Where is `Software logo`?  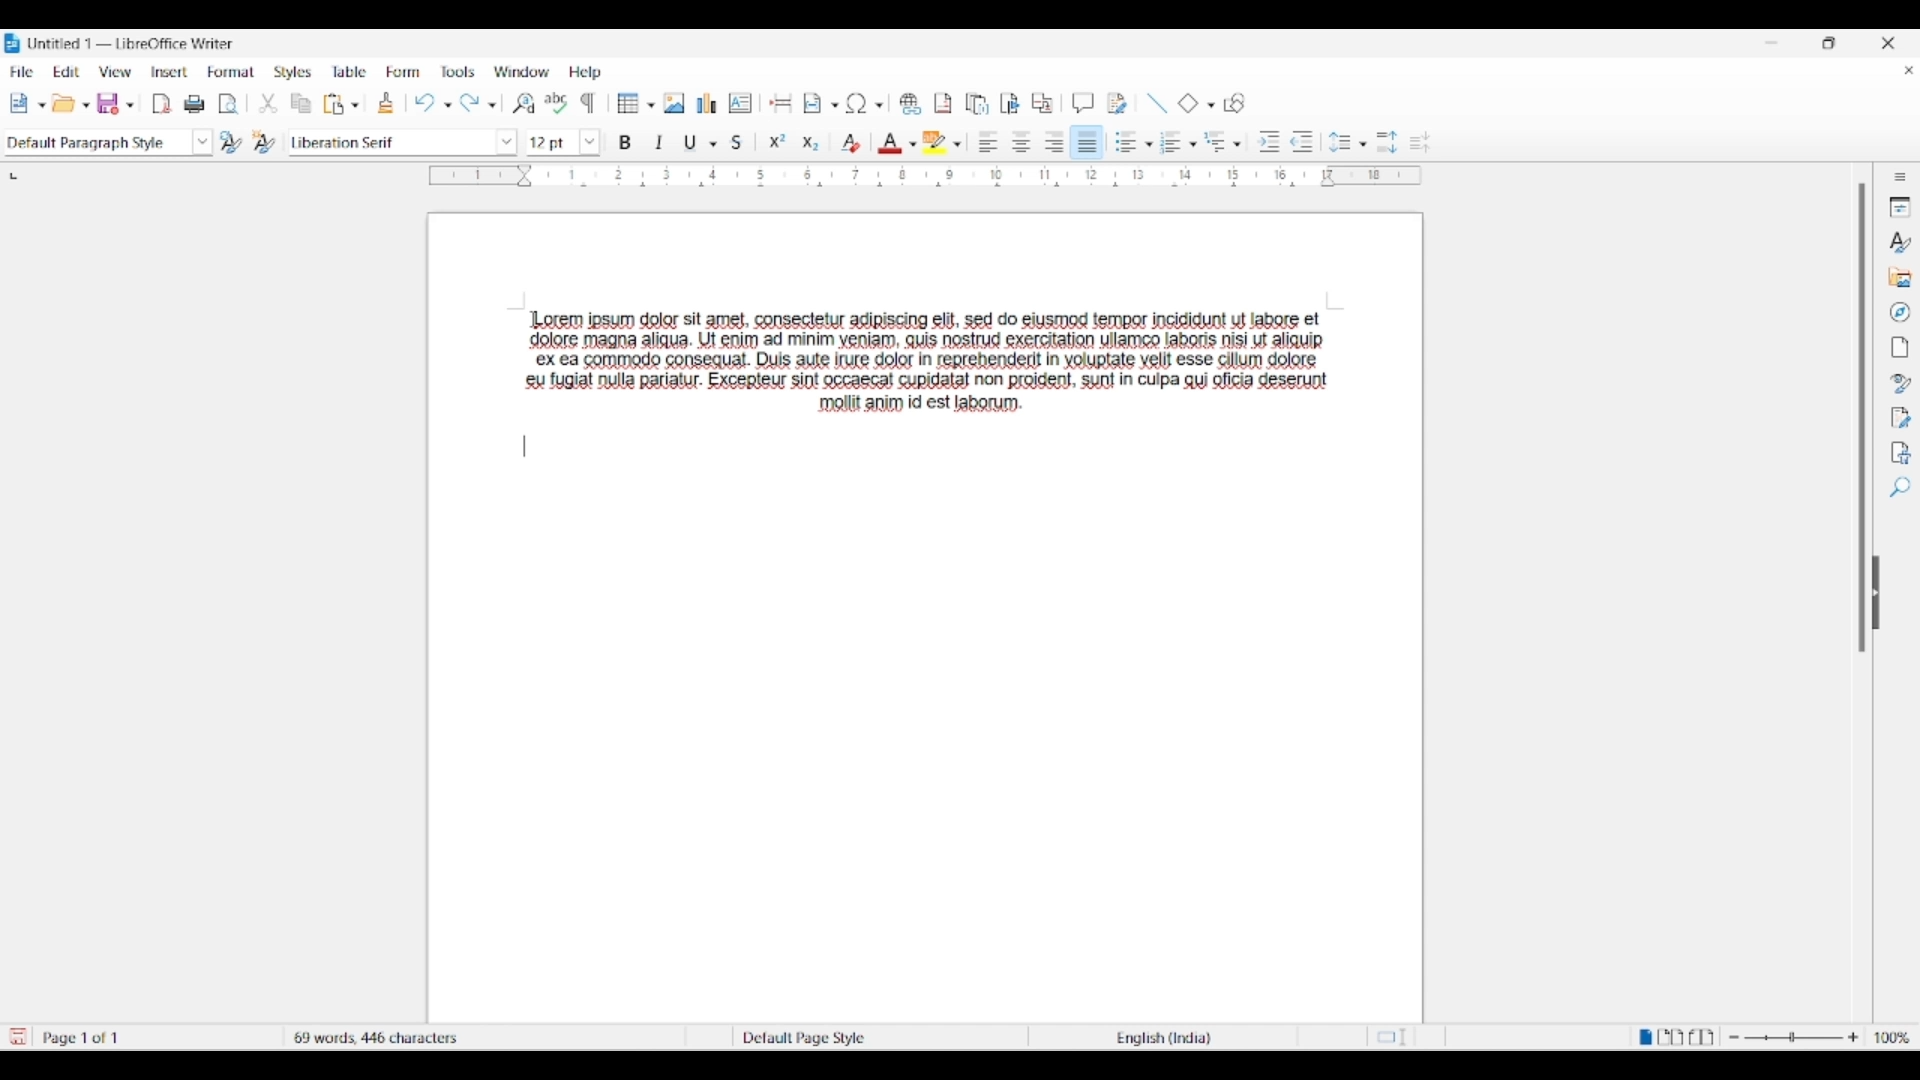 Software logo is located at coordinates (13, 43).